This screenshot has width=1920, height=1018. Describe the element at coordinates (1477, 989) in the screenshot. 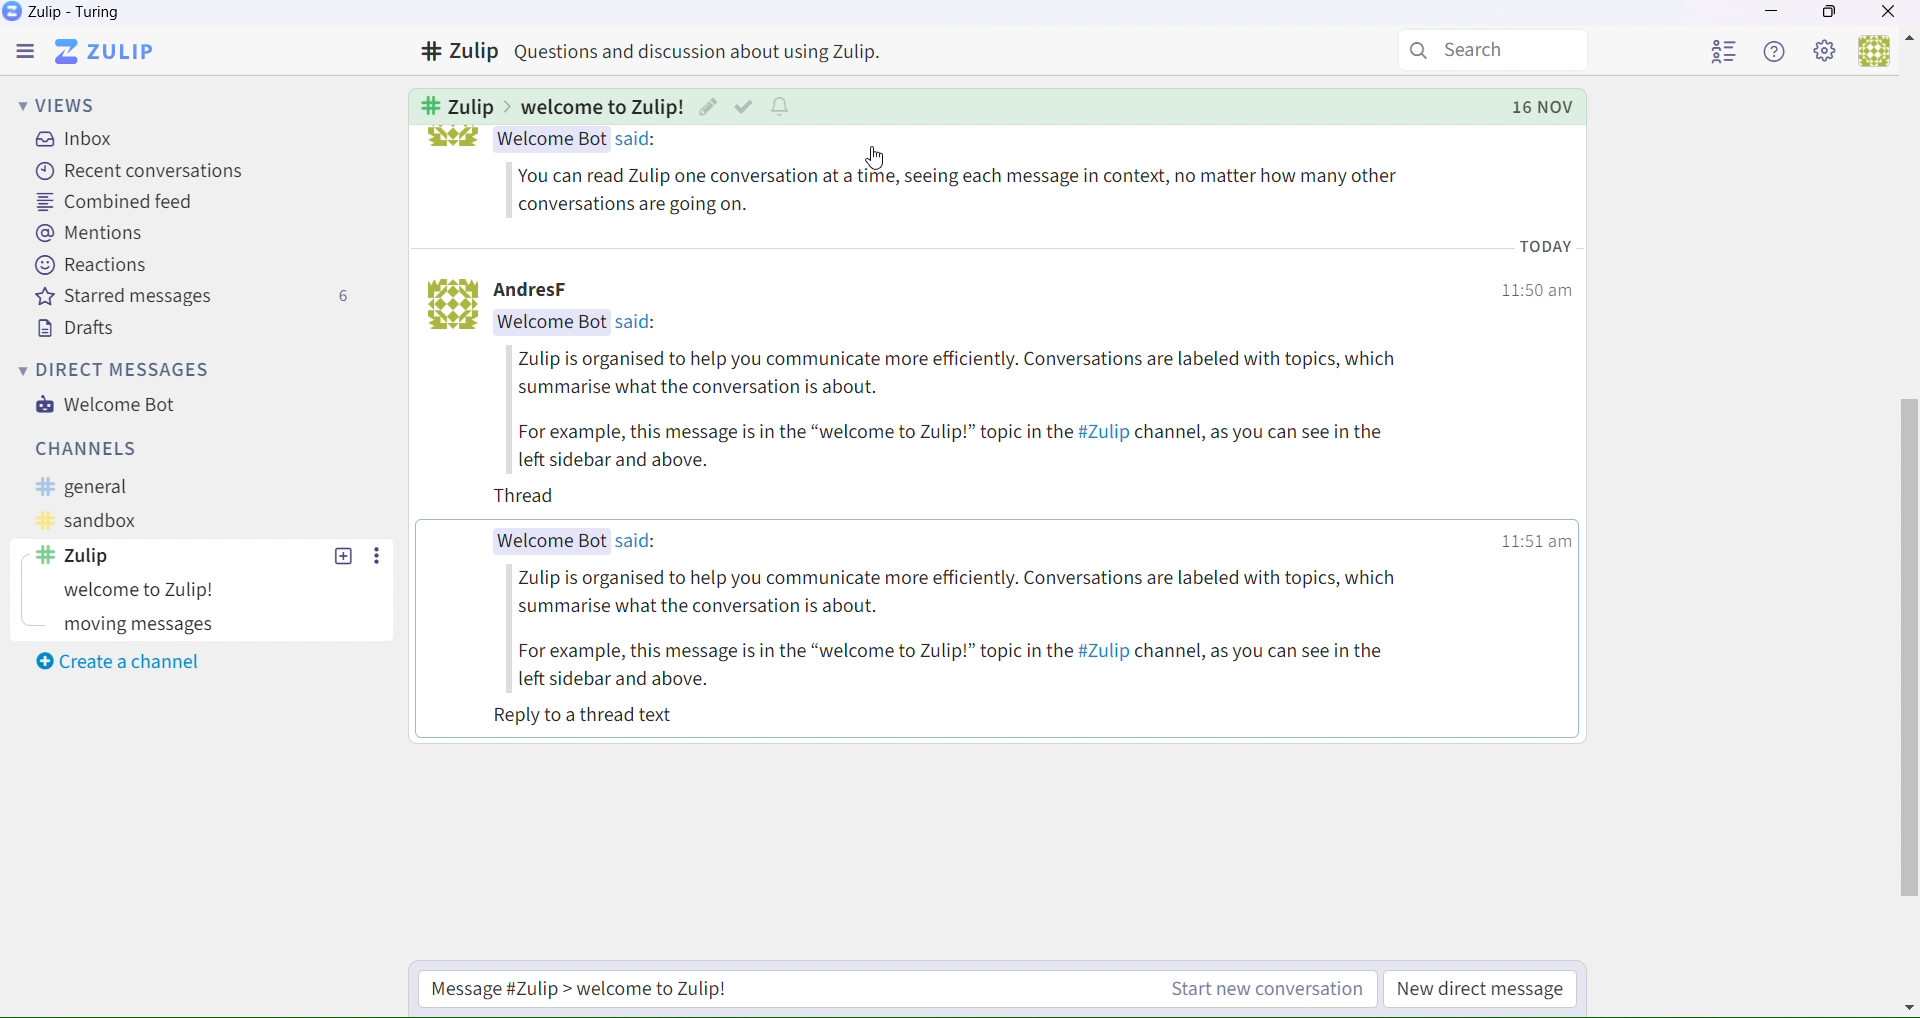

I see `New direct message` at that location.